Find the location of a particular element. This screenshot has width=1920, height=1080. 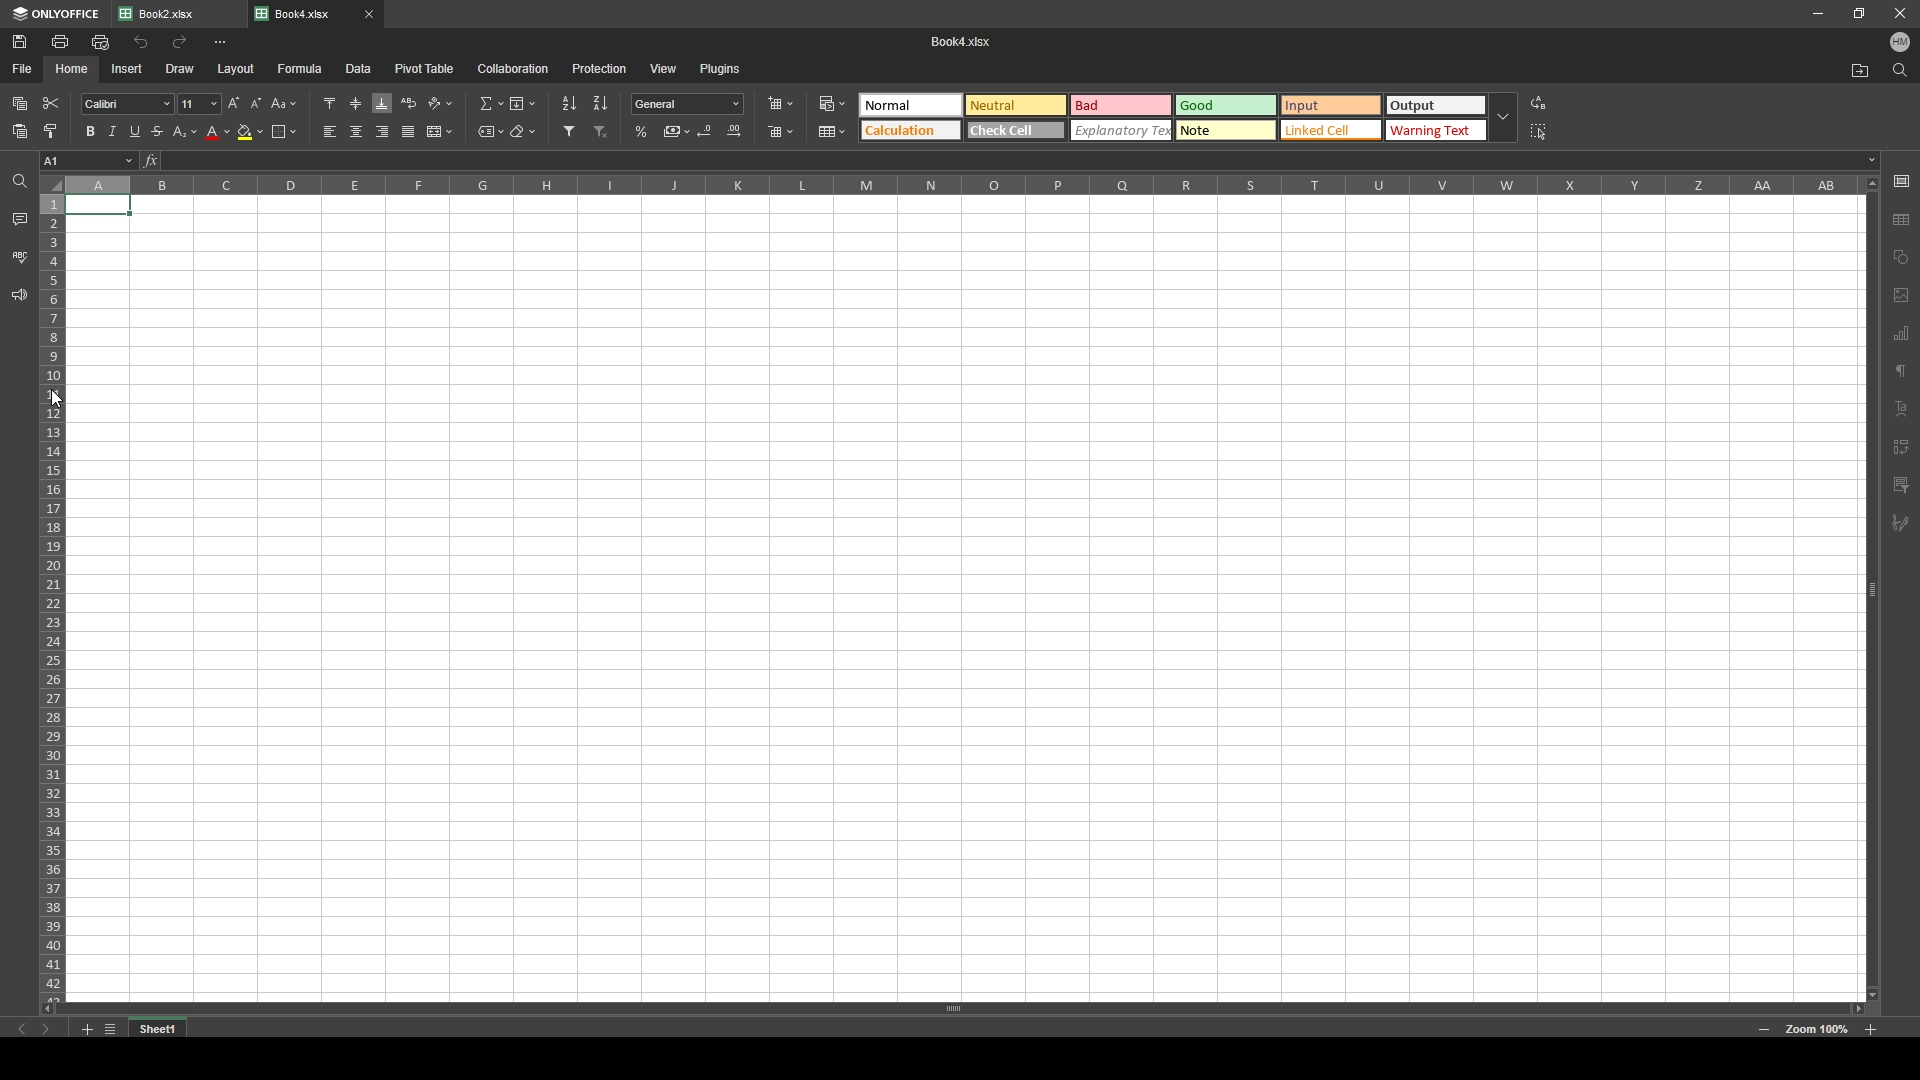

add sheets is located at coordinates (86, 1028).